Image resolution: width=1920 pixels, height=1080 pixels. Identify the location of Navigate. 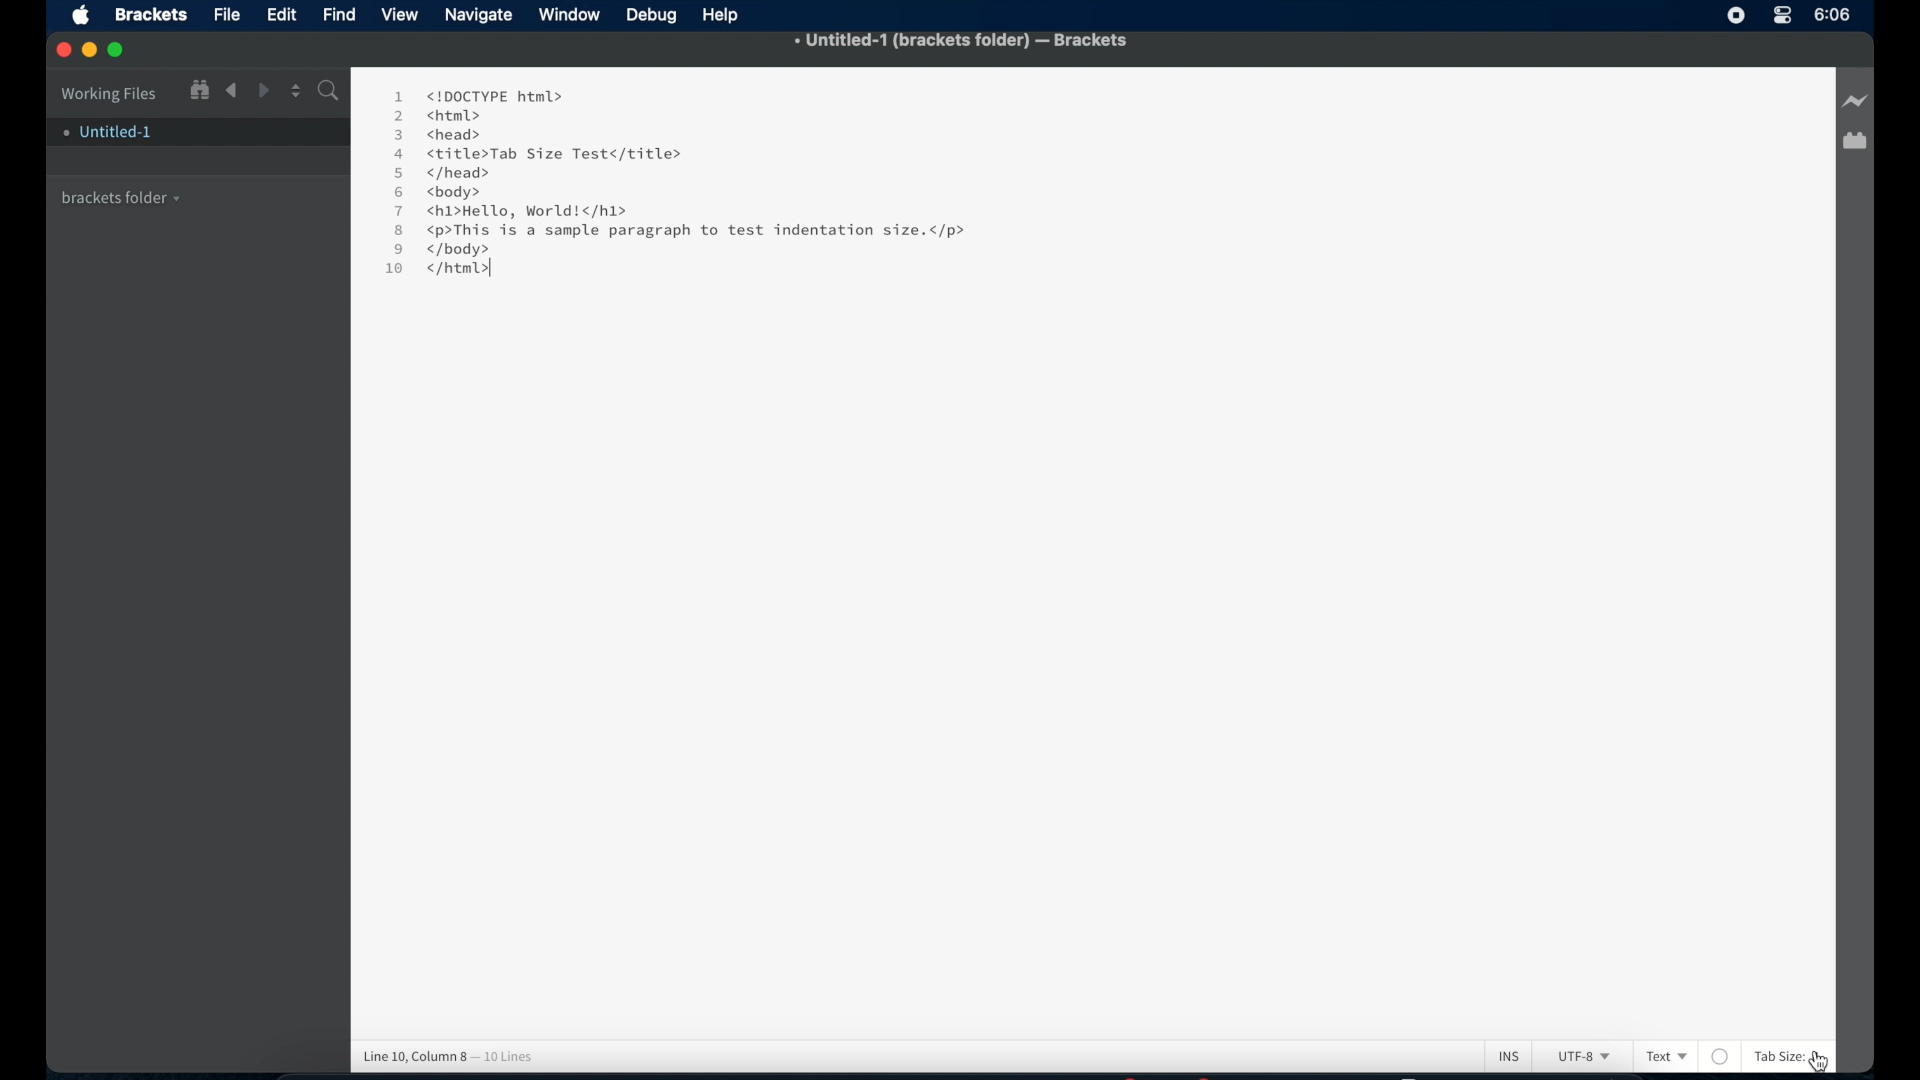
(479, 17).